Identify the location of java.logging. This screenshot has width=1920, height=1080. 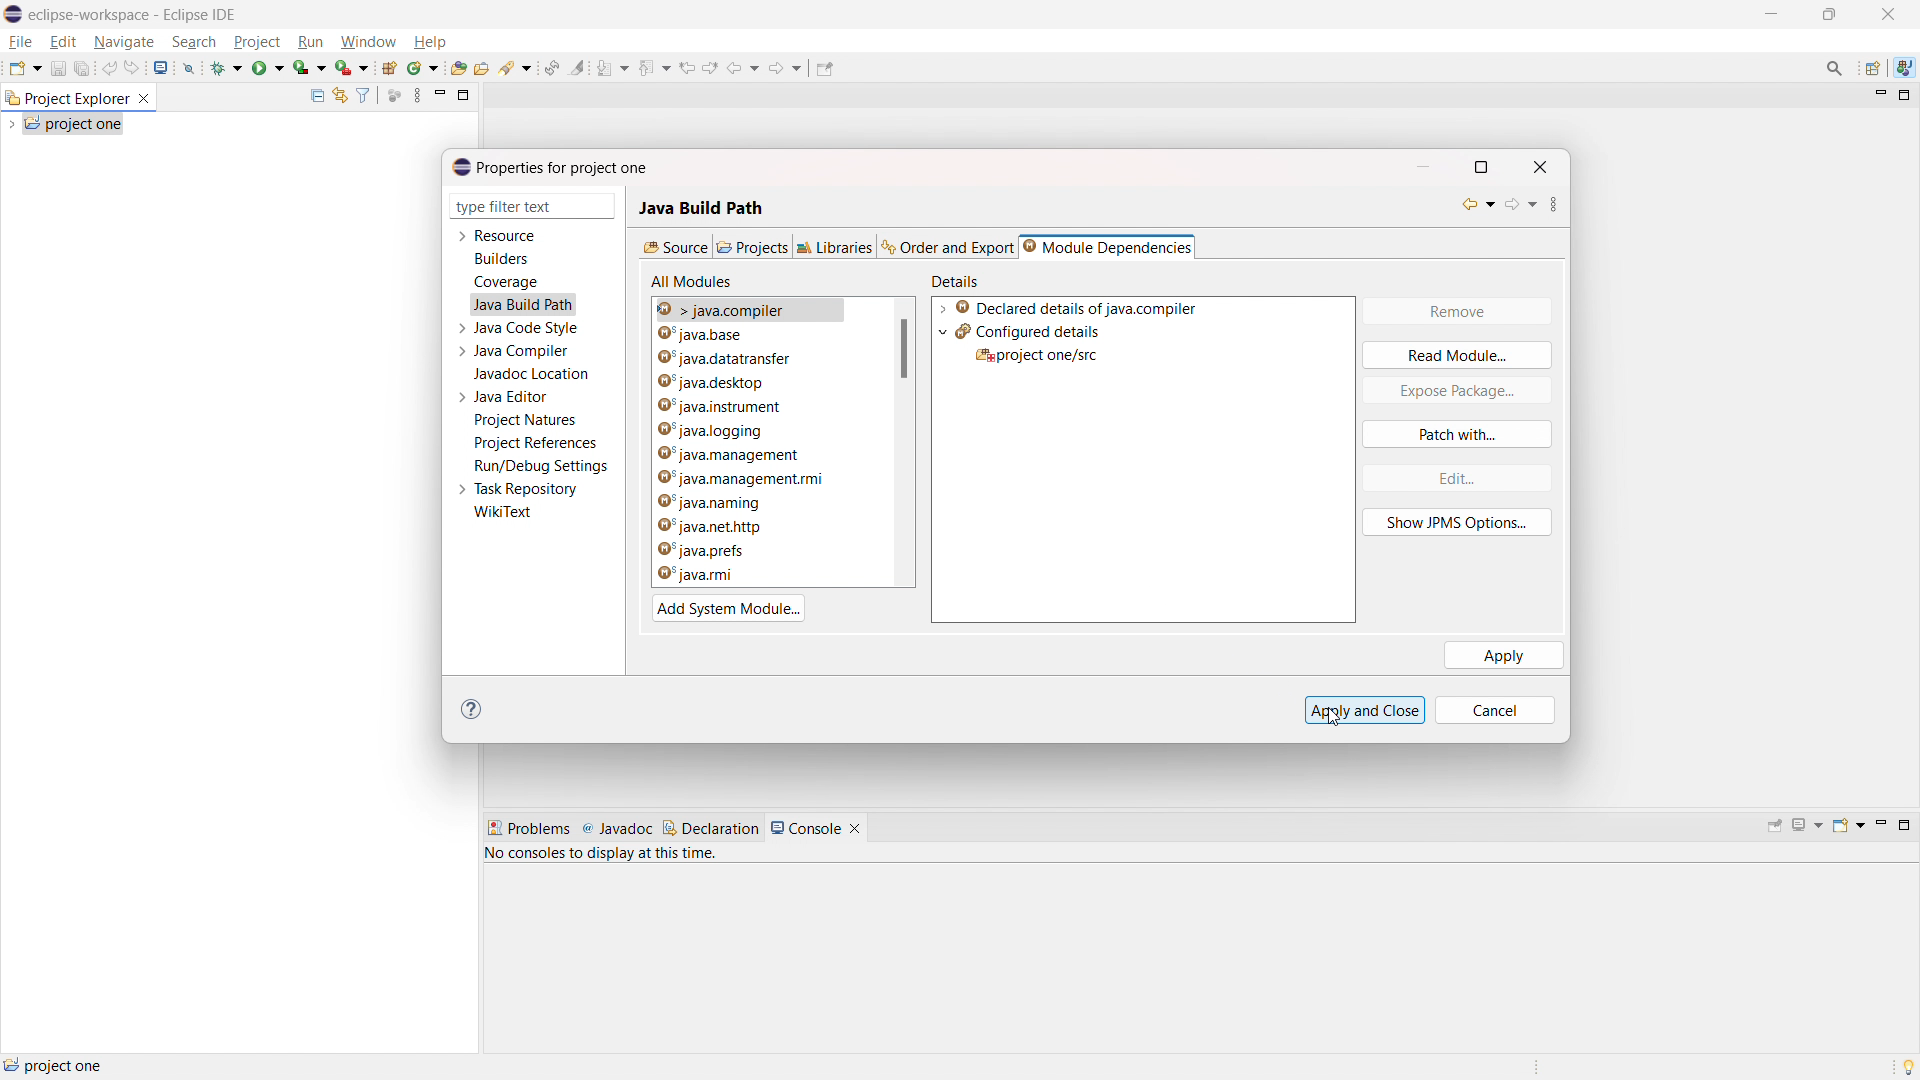
(748, 430).